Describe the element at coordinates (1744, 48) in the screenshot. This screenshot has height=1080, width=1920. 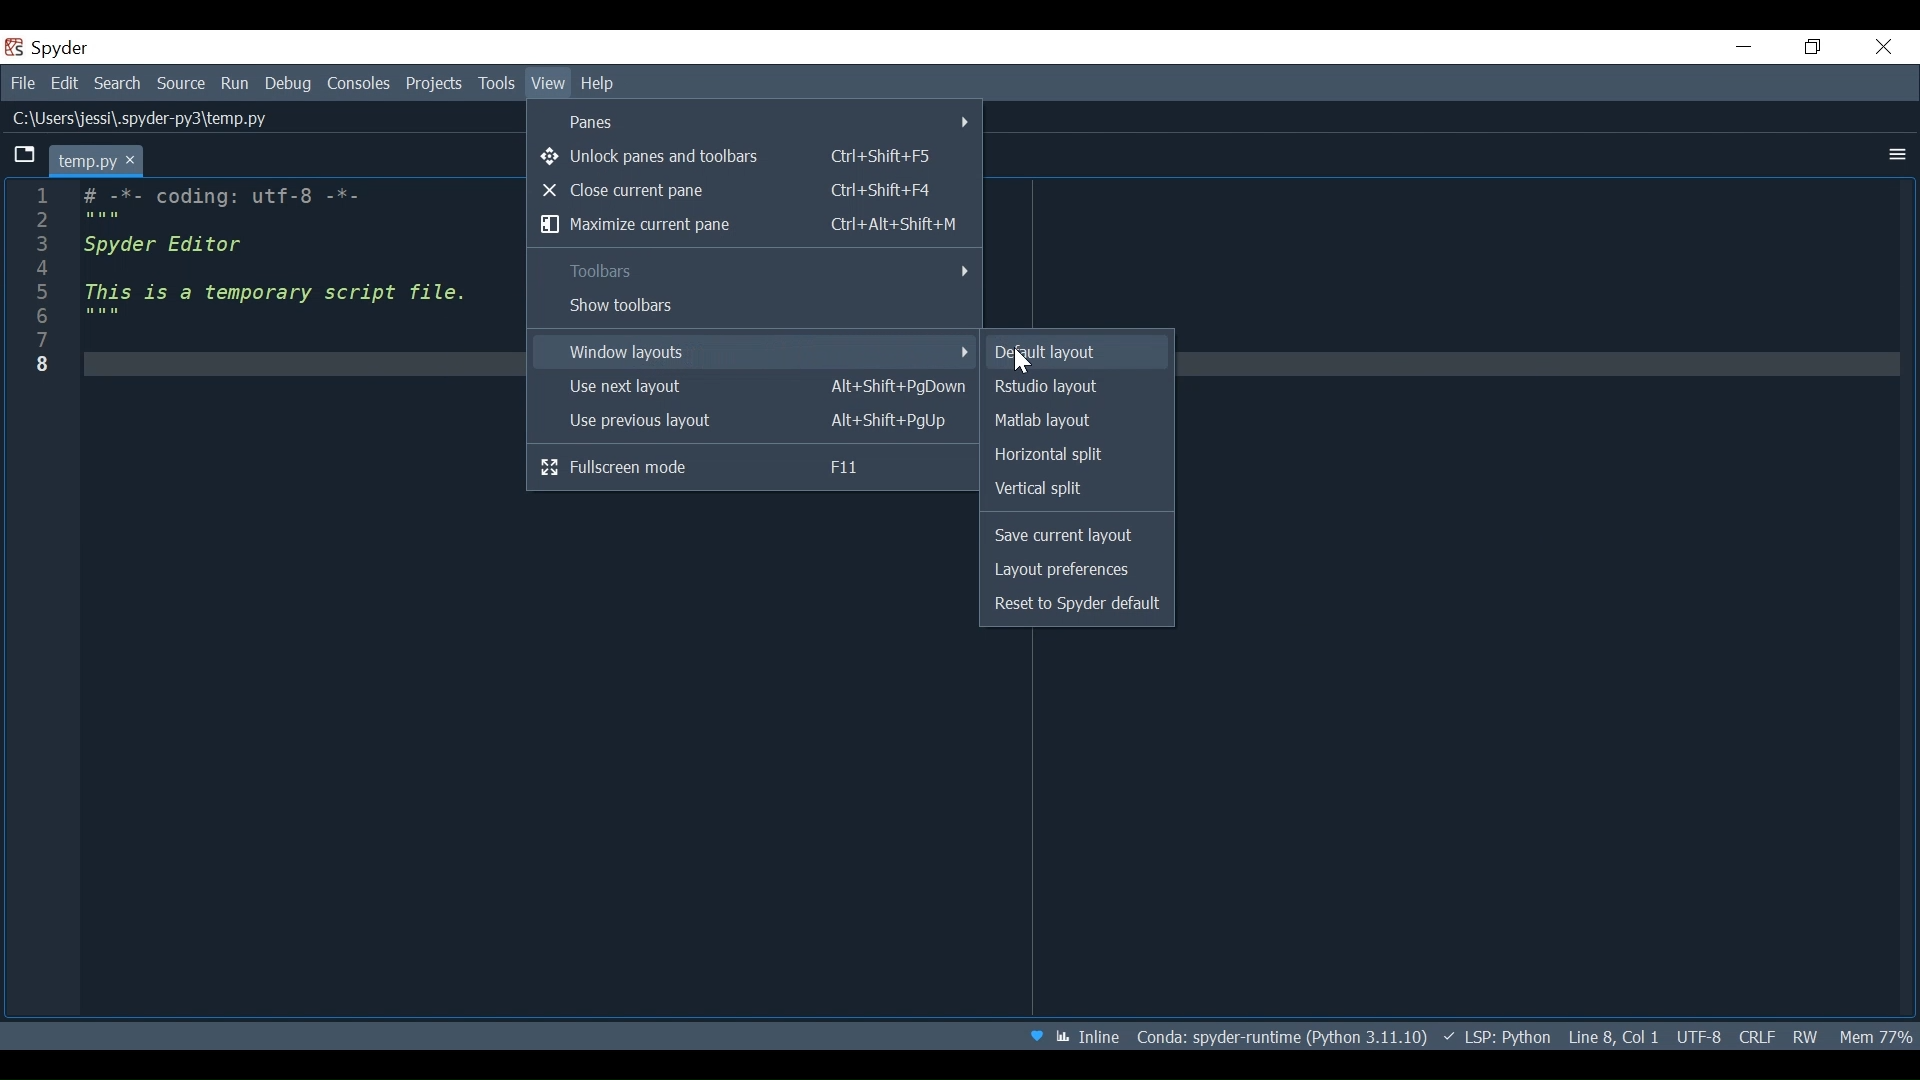
I see `Minimize` at that location.